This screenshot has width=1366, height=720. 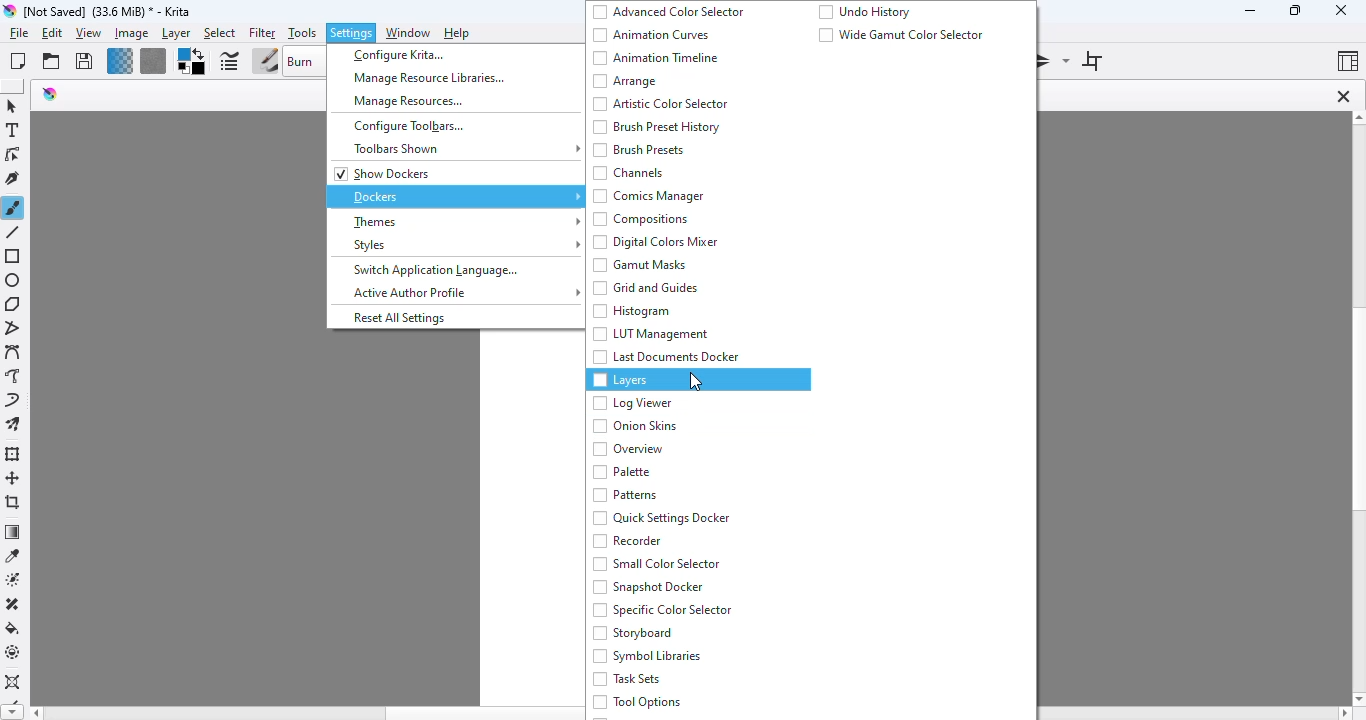 What do you see at coordinates (657, 127) in the screenshot?
I see `brush preset history` at bounding box center [657, 127].